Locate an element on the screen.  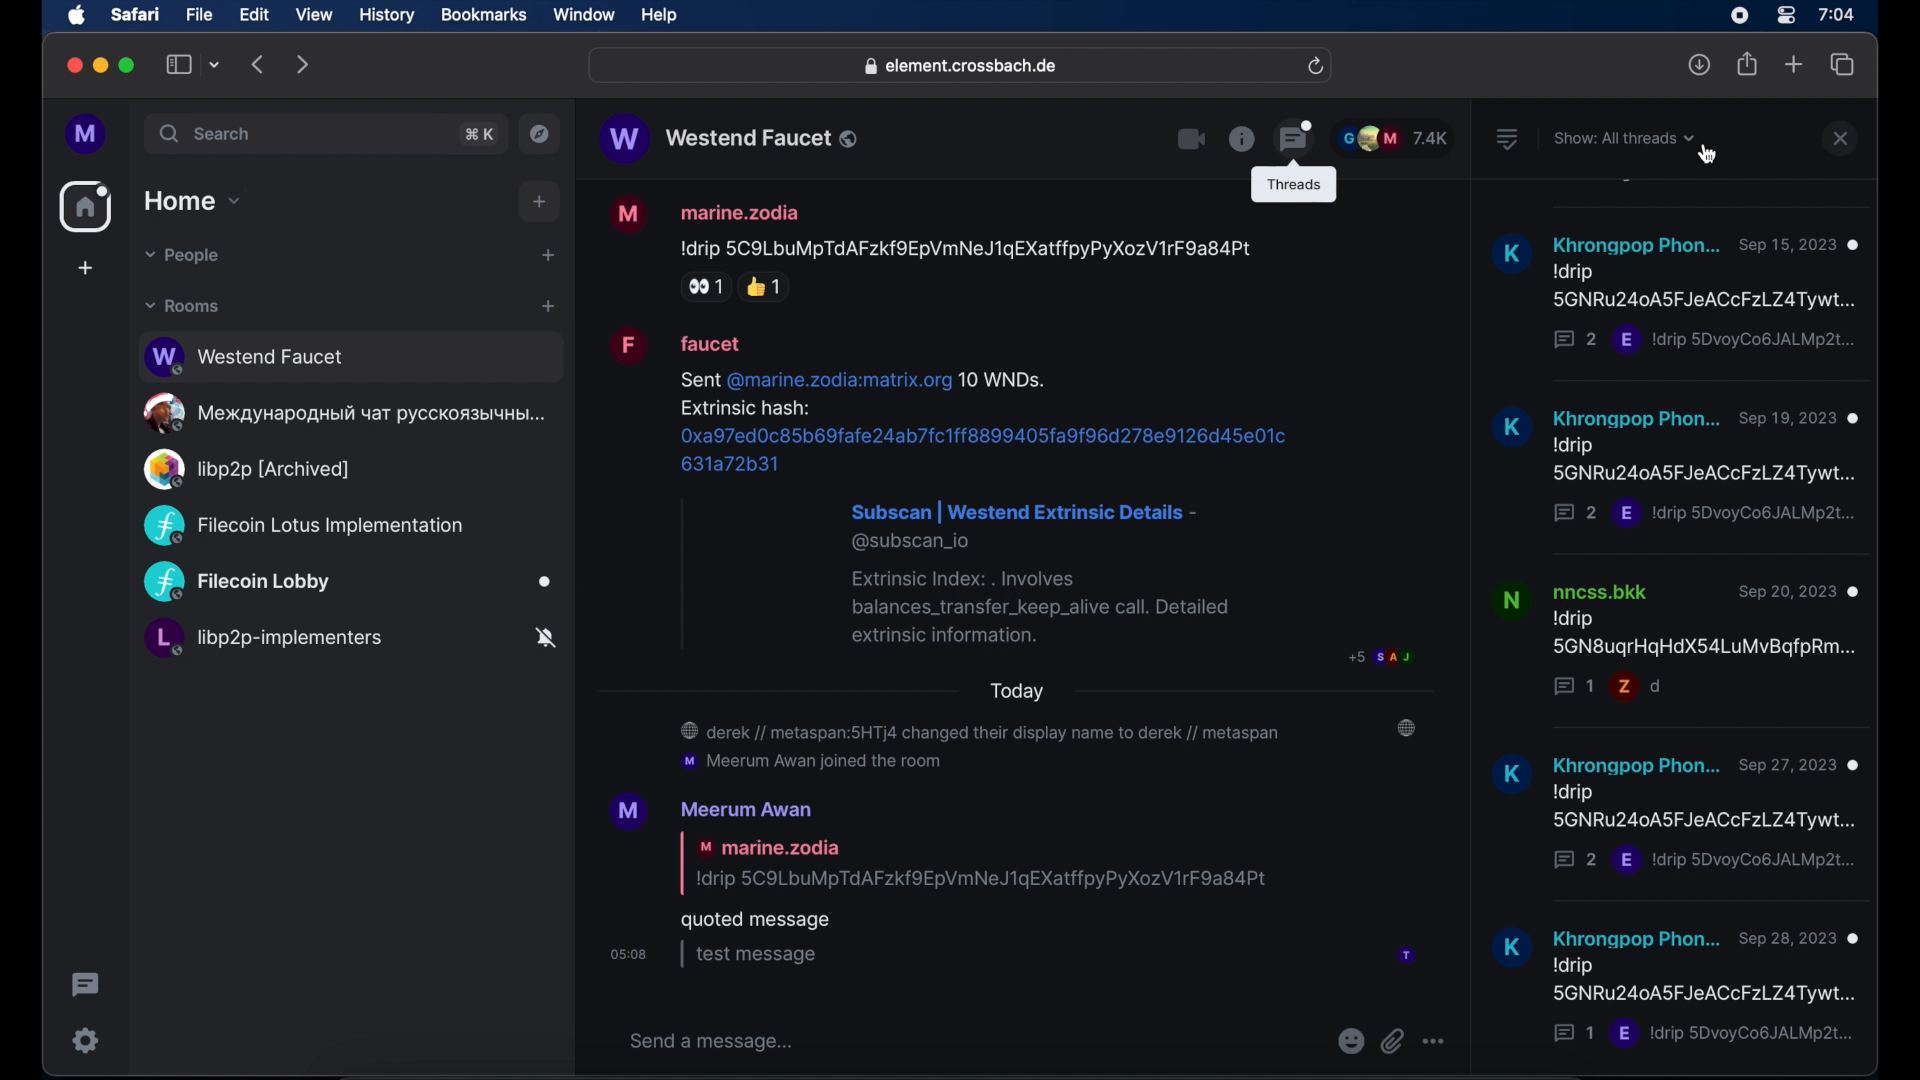
show tab overview is located at coordinates (1843, 64).